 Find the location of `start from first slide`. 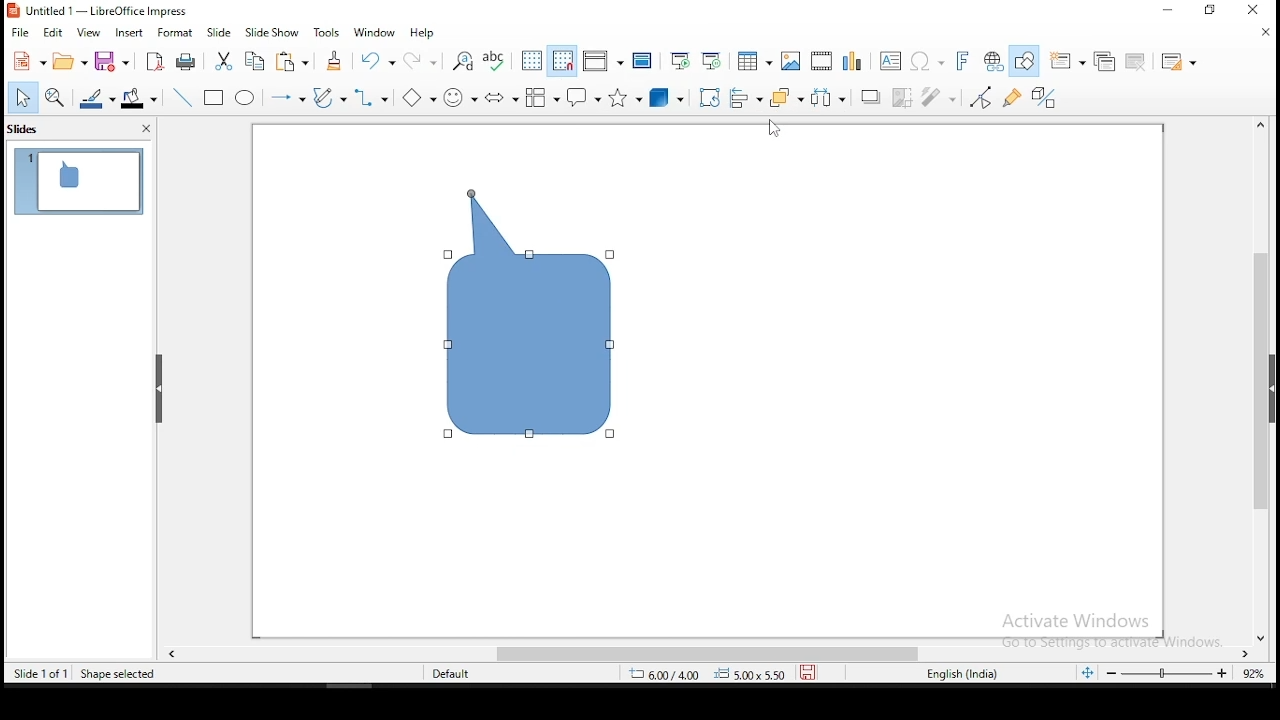

start from first slide is located at coordinates (679, 61).